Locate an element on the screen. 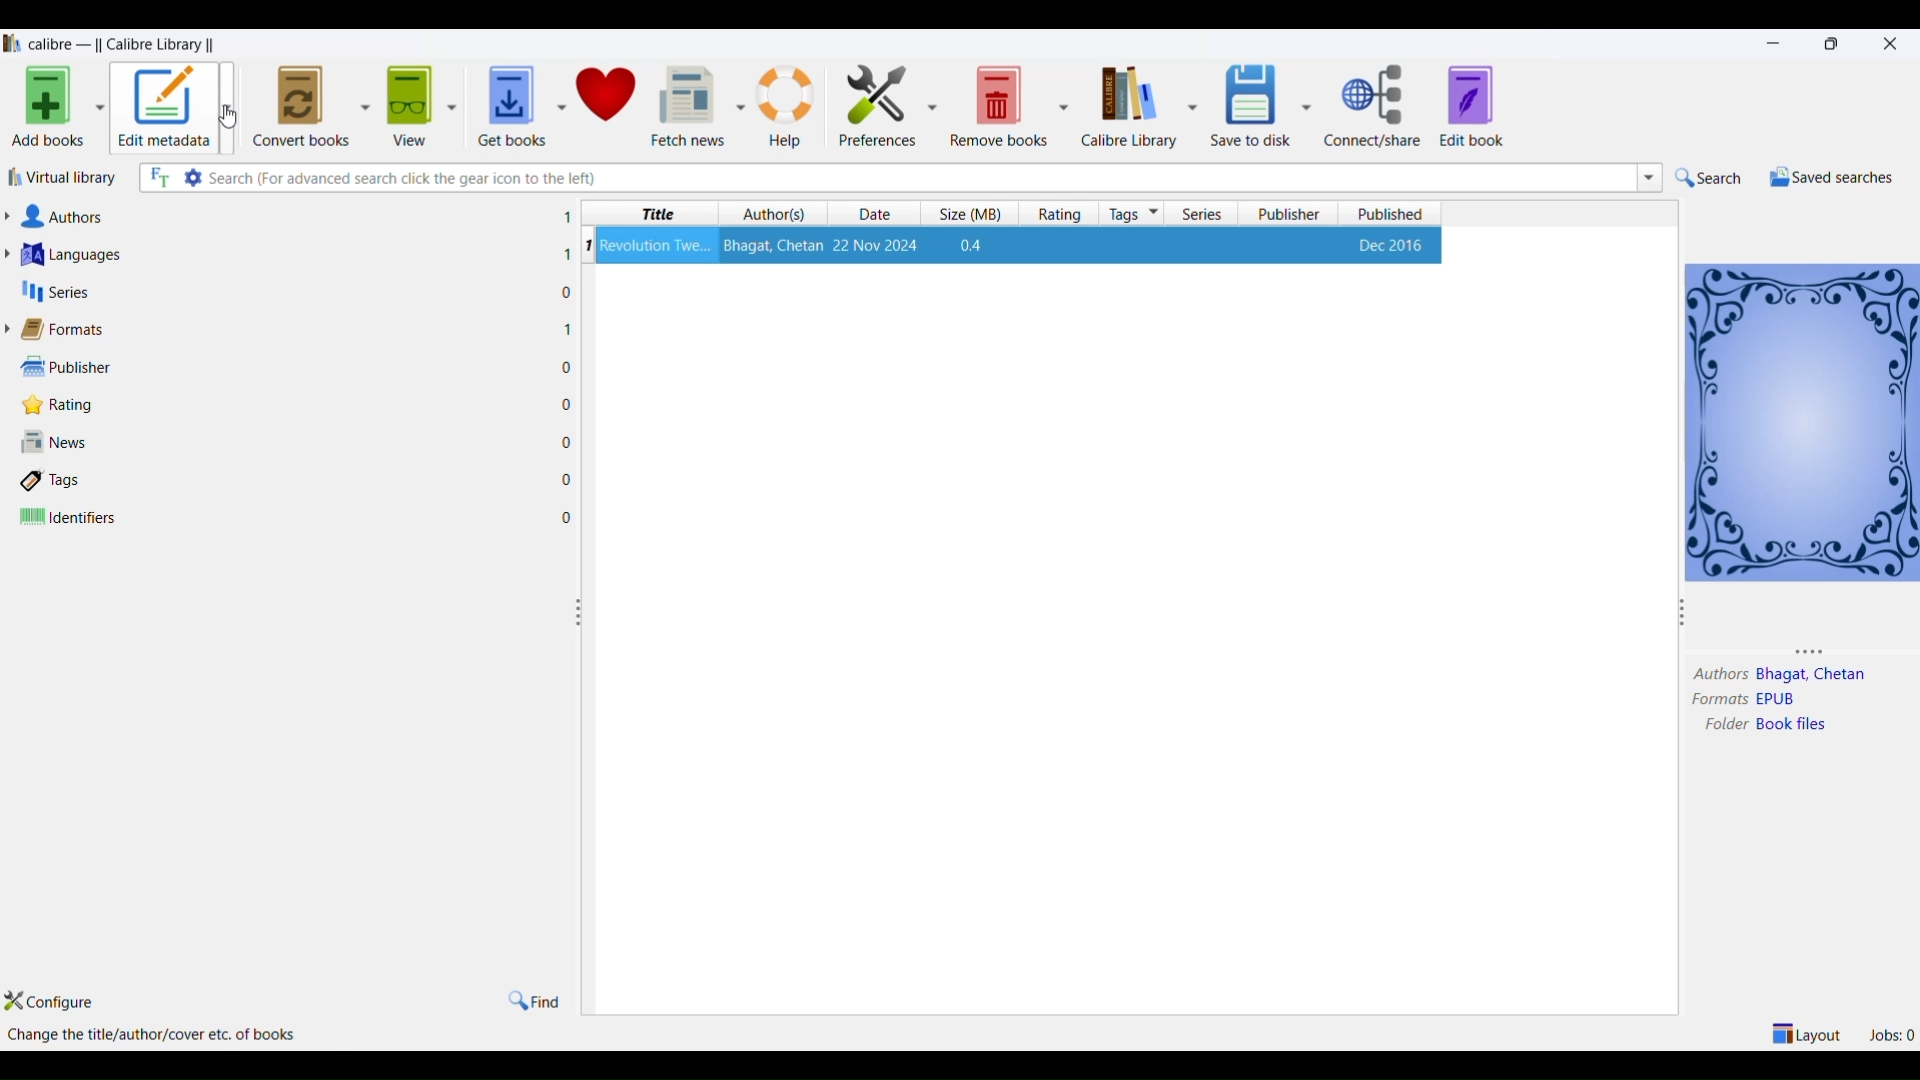 Image resolution: width=1920 pixels, height=1080 pixels. library options dropdown button is located at coordinates (1189, 104).